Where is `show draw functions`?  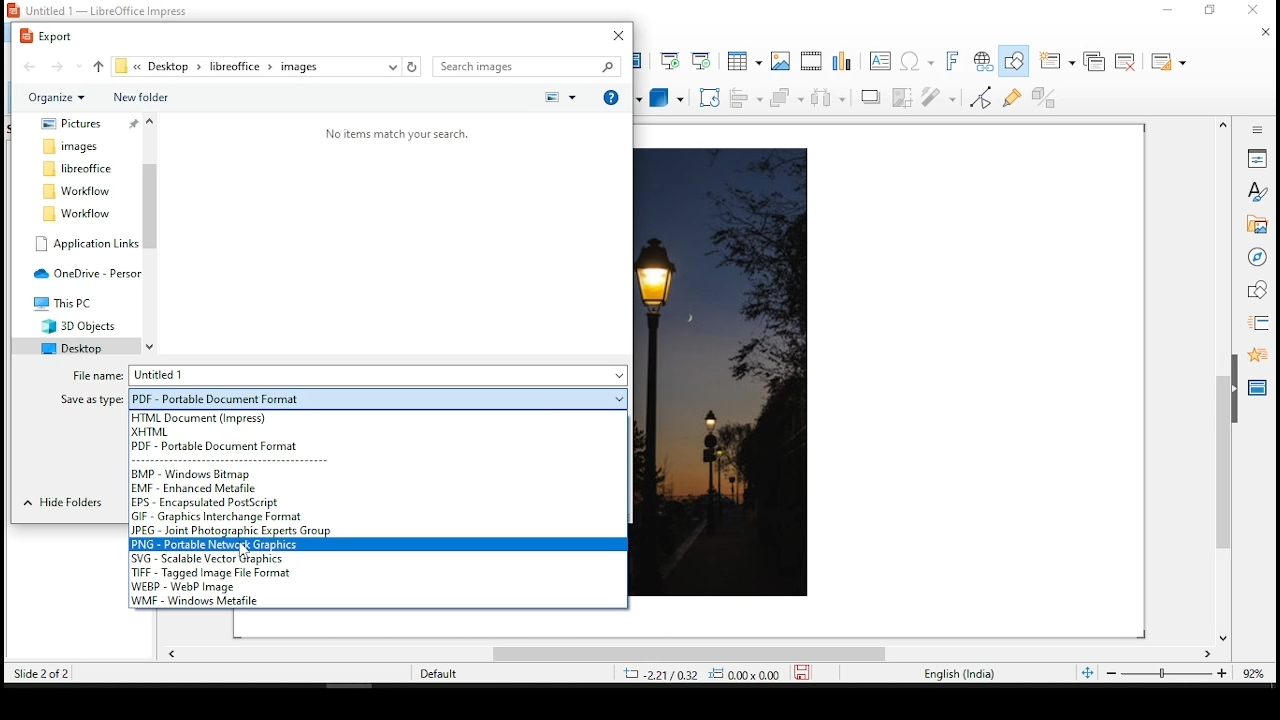 show draw functions is located at coordinates (1011, 61).